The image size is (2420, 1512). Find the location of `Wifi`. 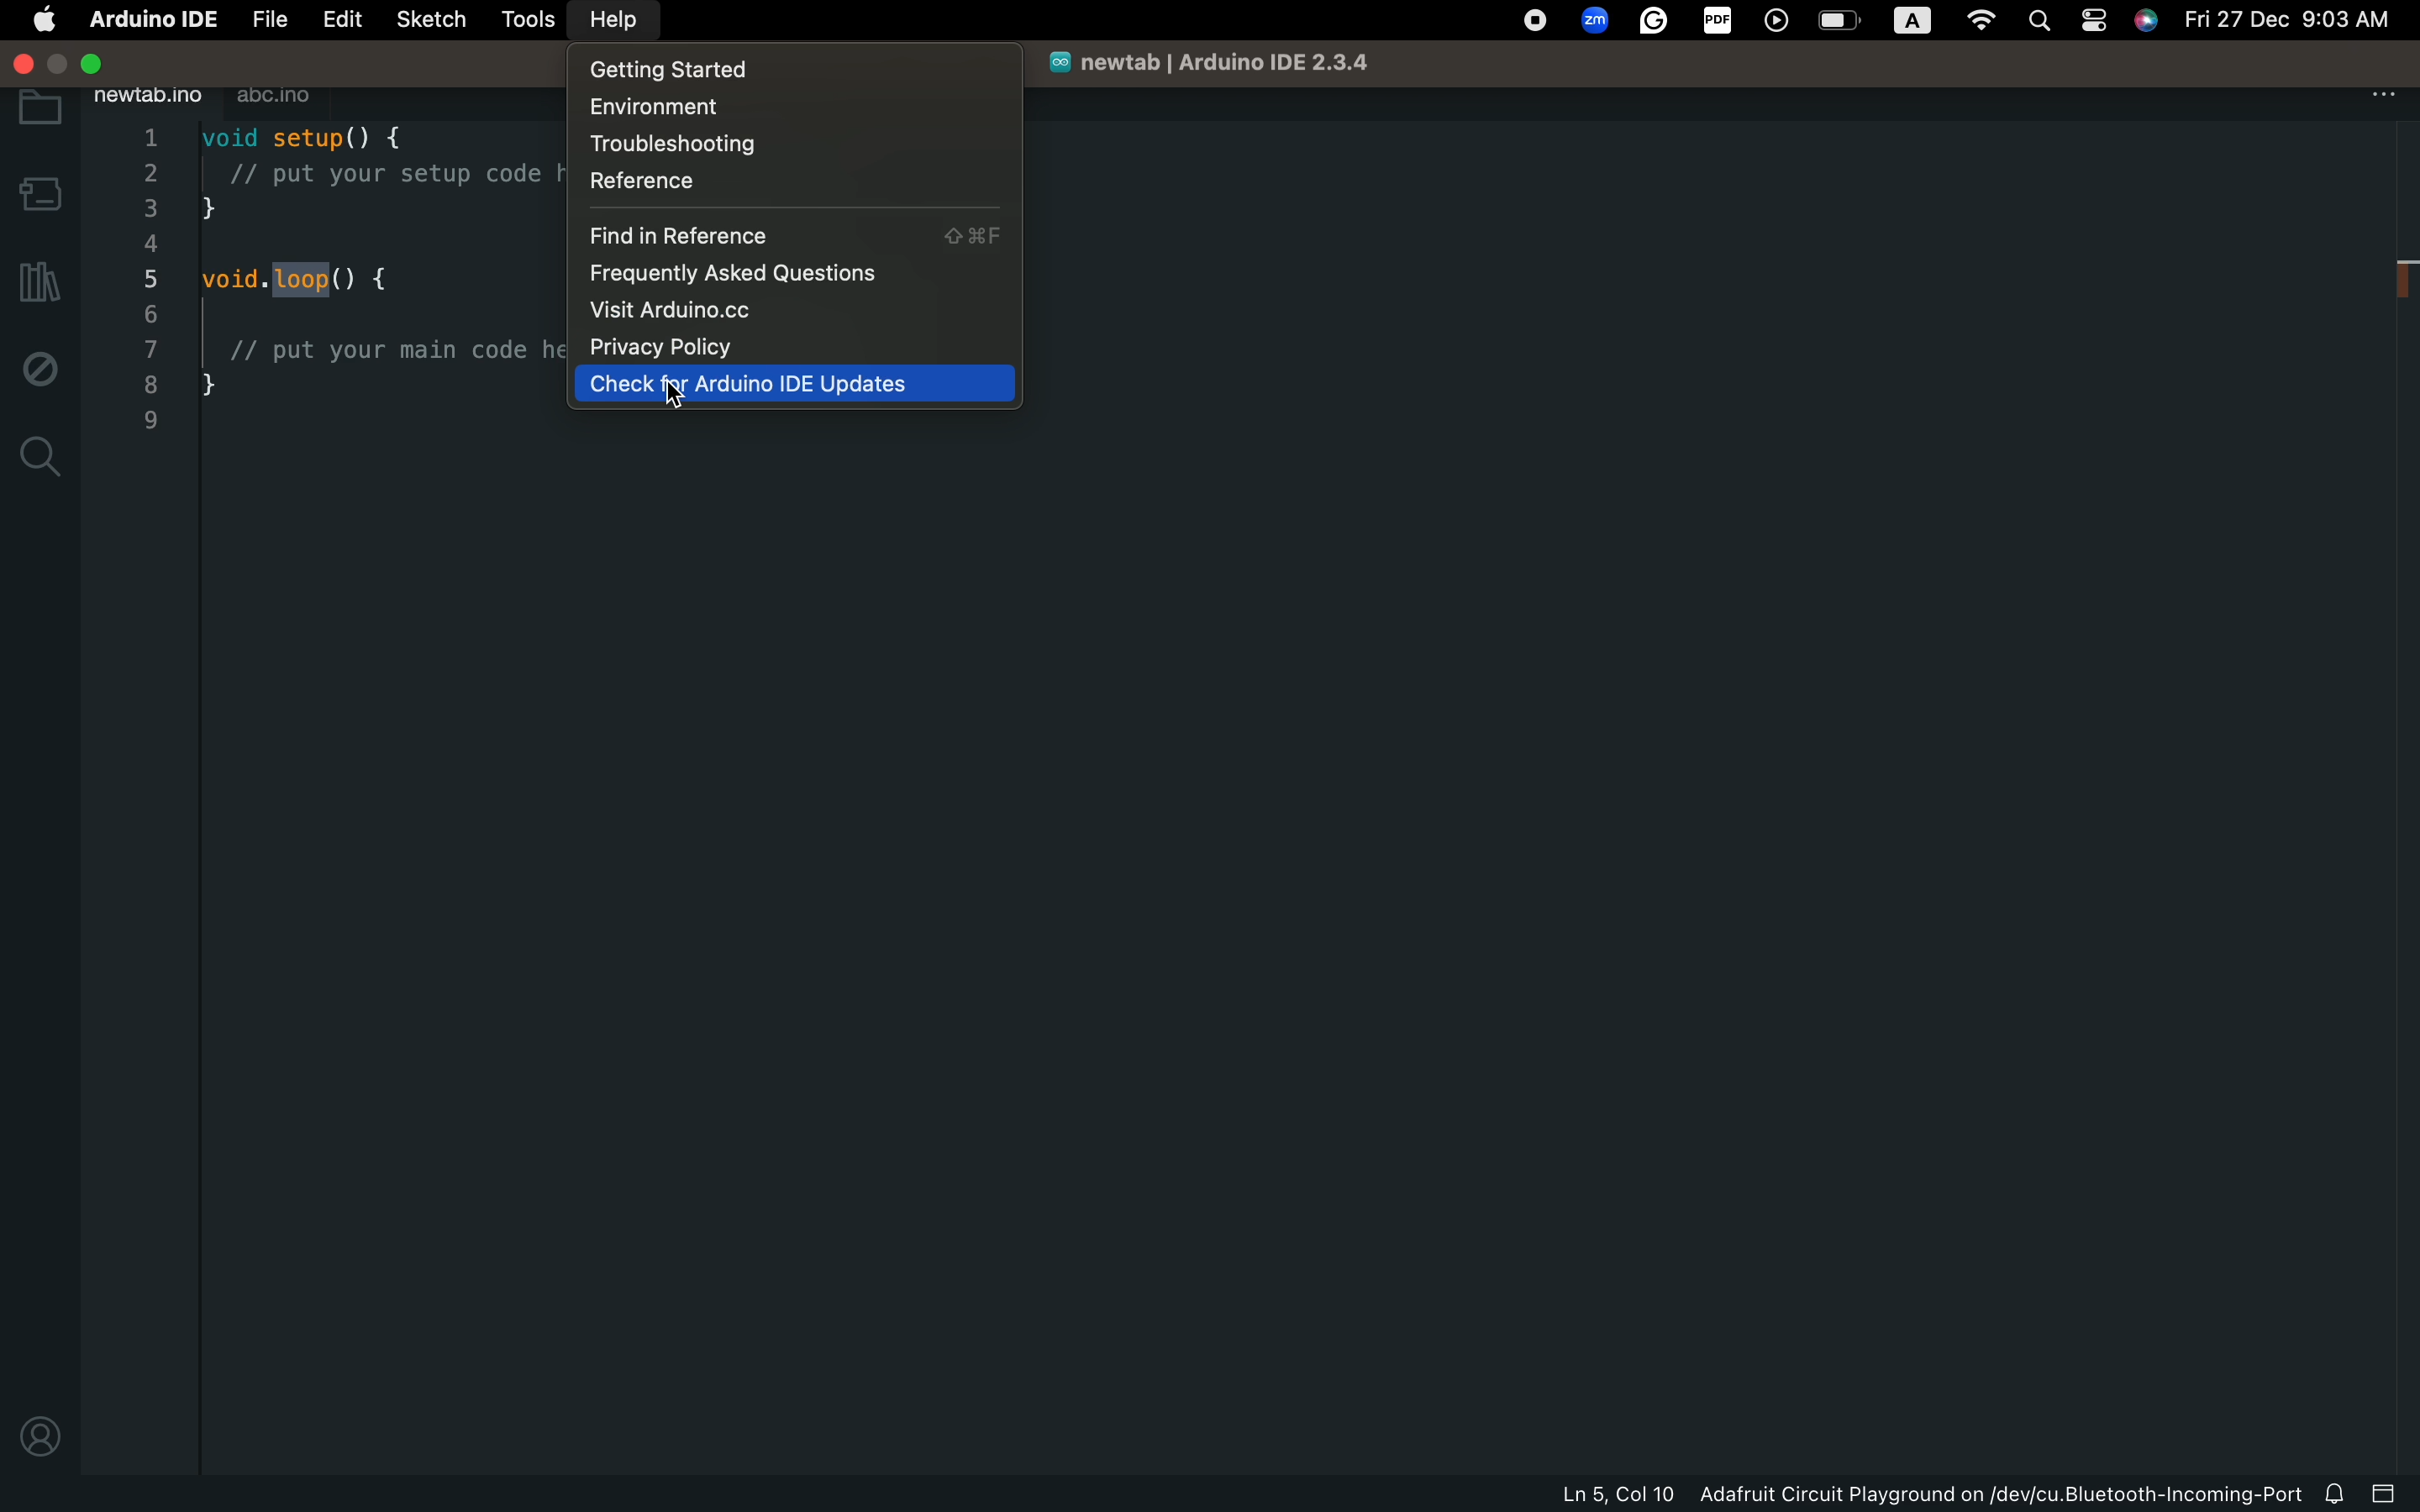

Wifi is located at coordinates (1981, 21).